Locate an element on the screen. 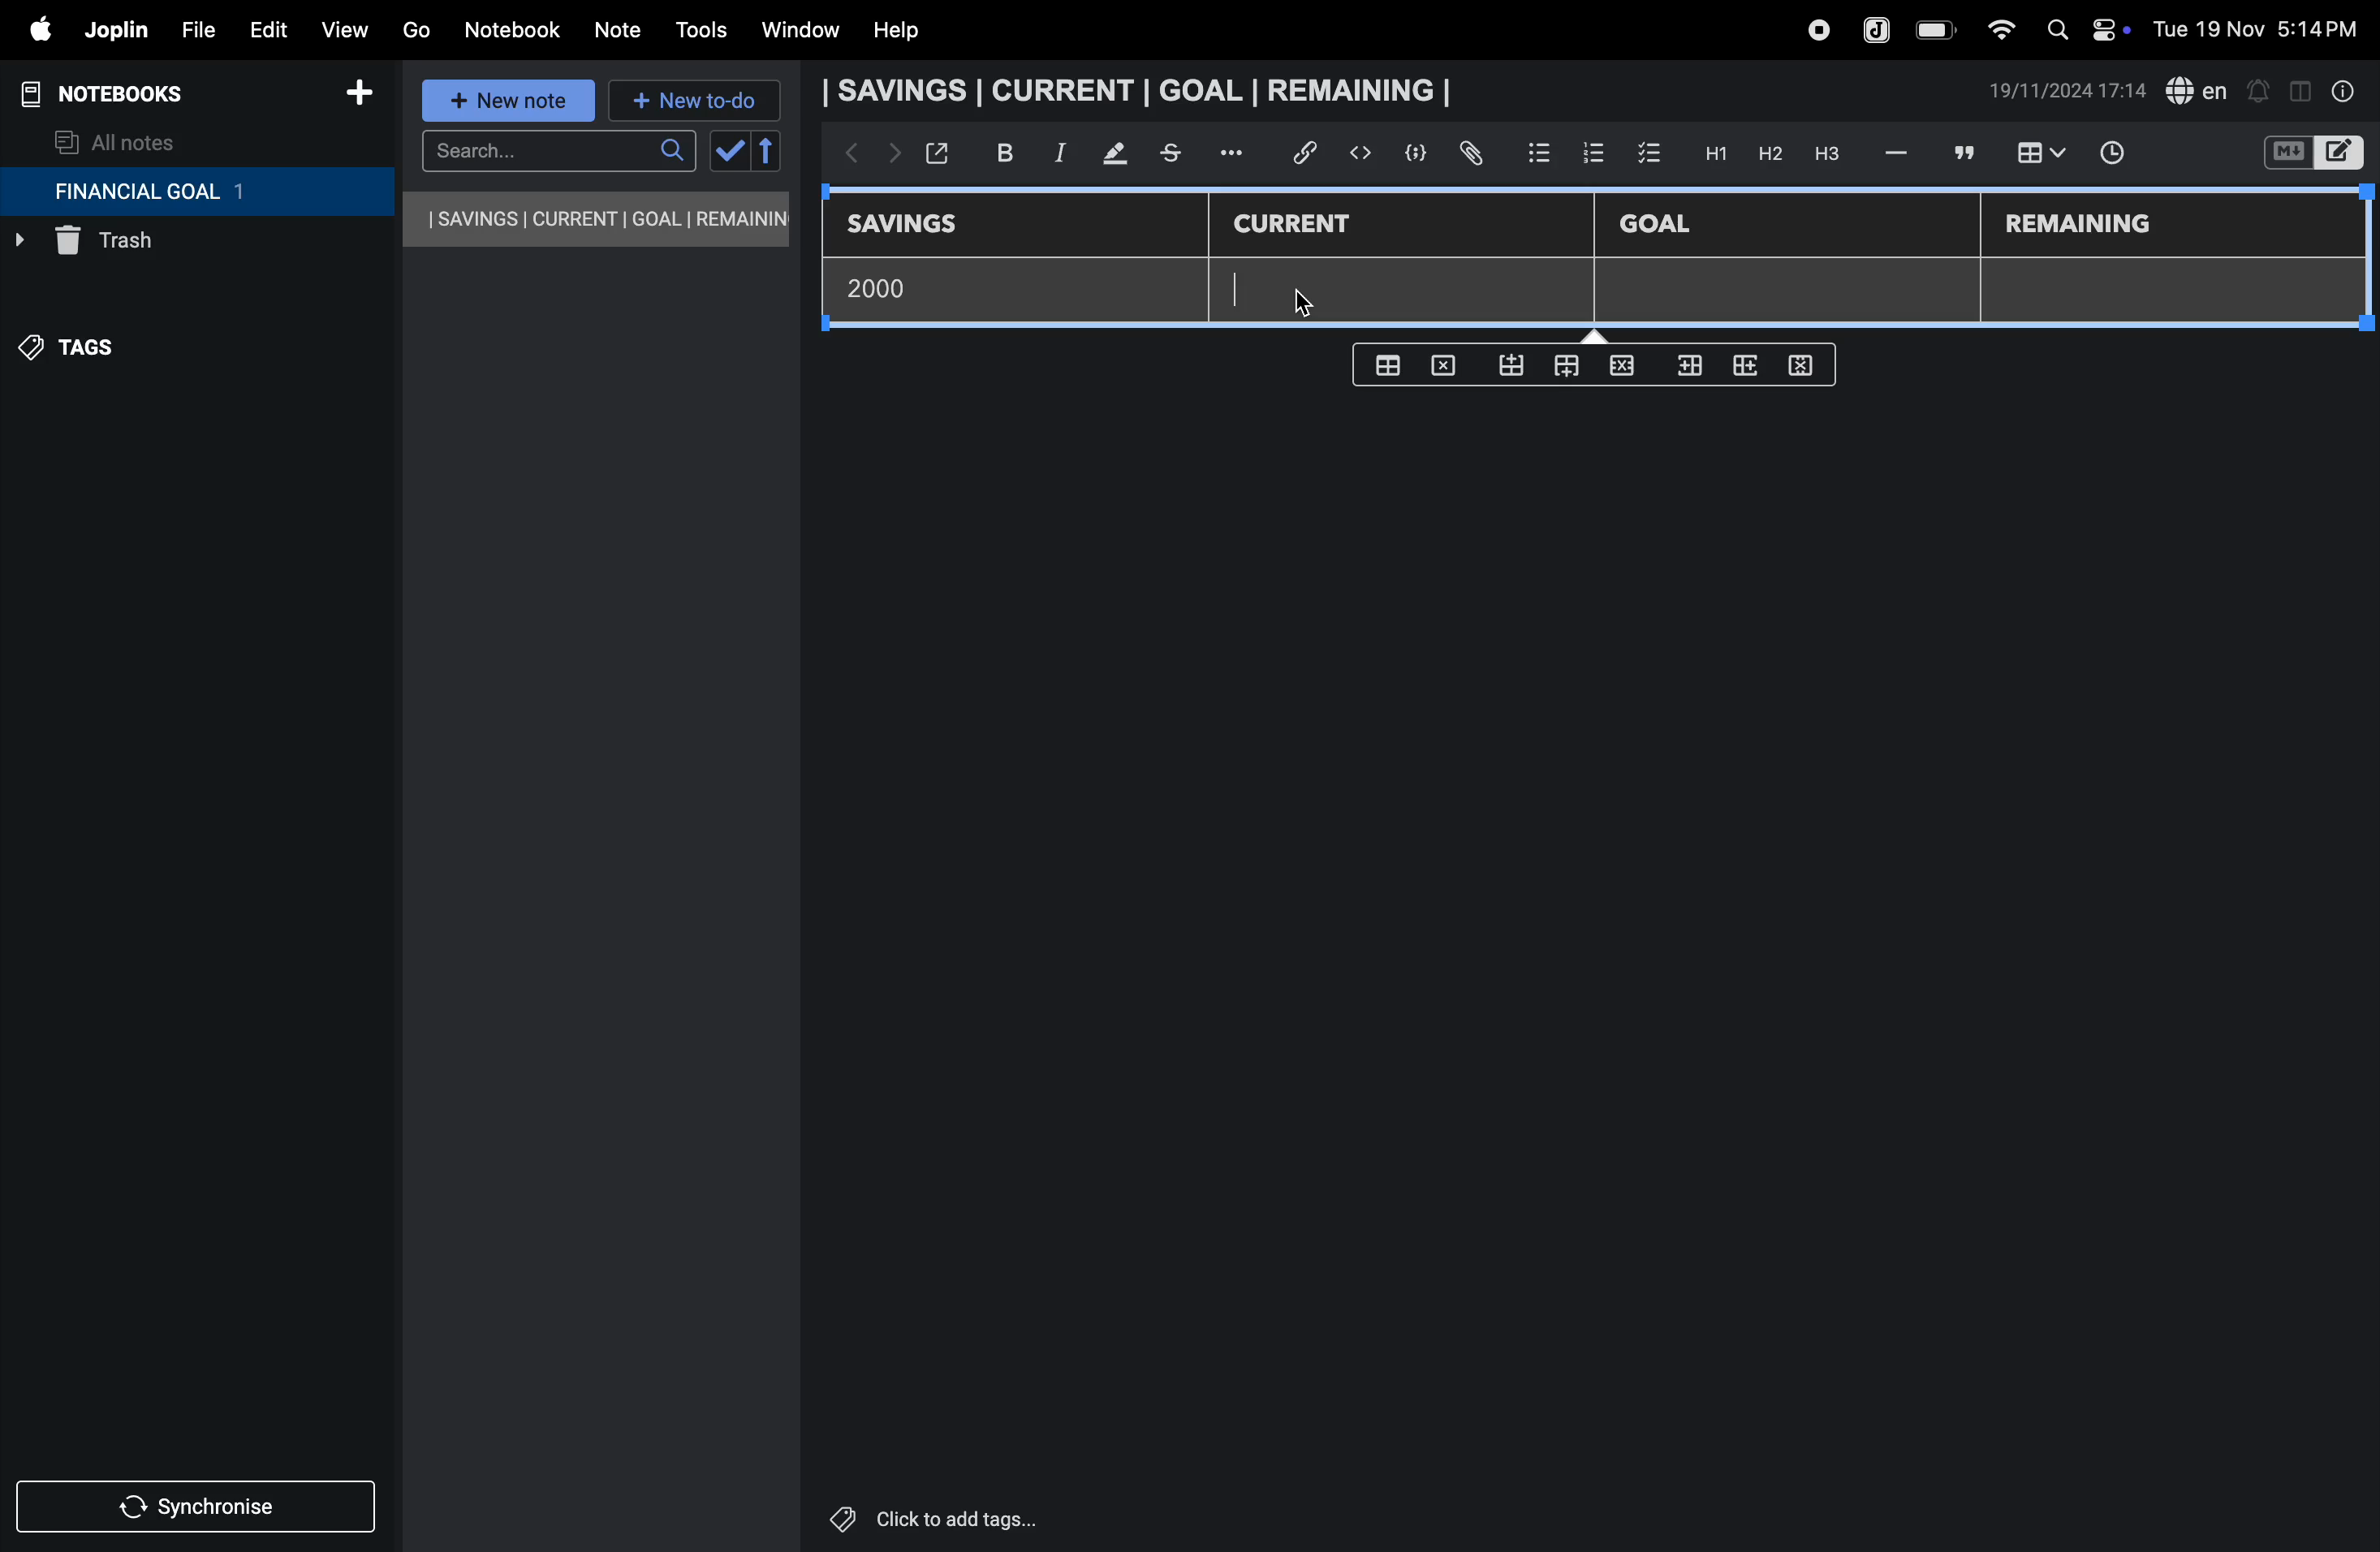 The image size is (2380, 1552). edit is located at coordinates (259, 25).